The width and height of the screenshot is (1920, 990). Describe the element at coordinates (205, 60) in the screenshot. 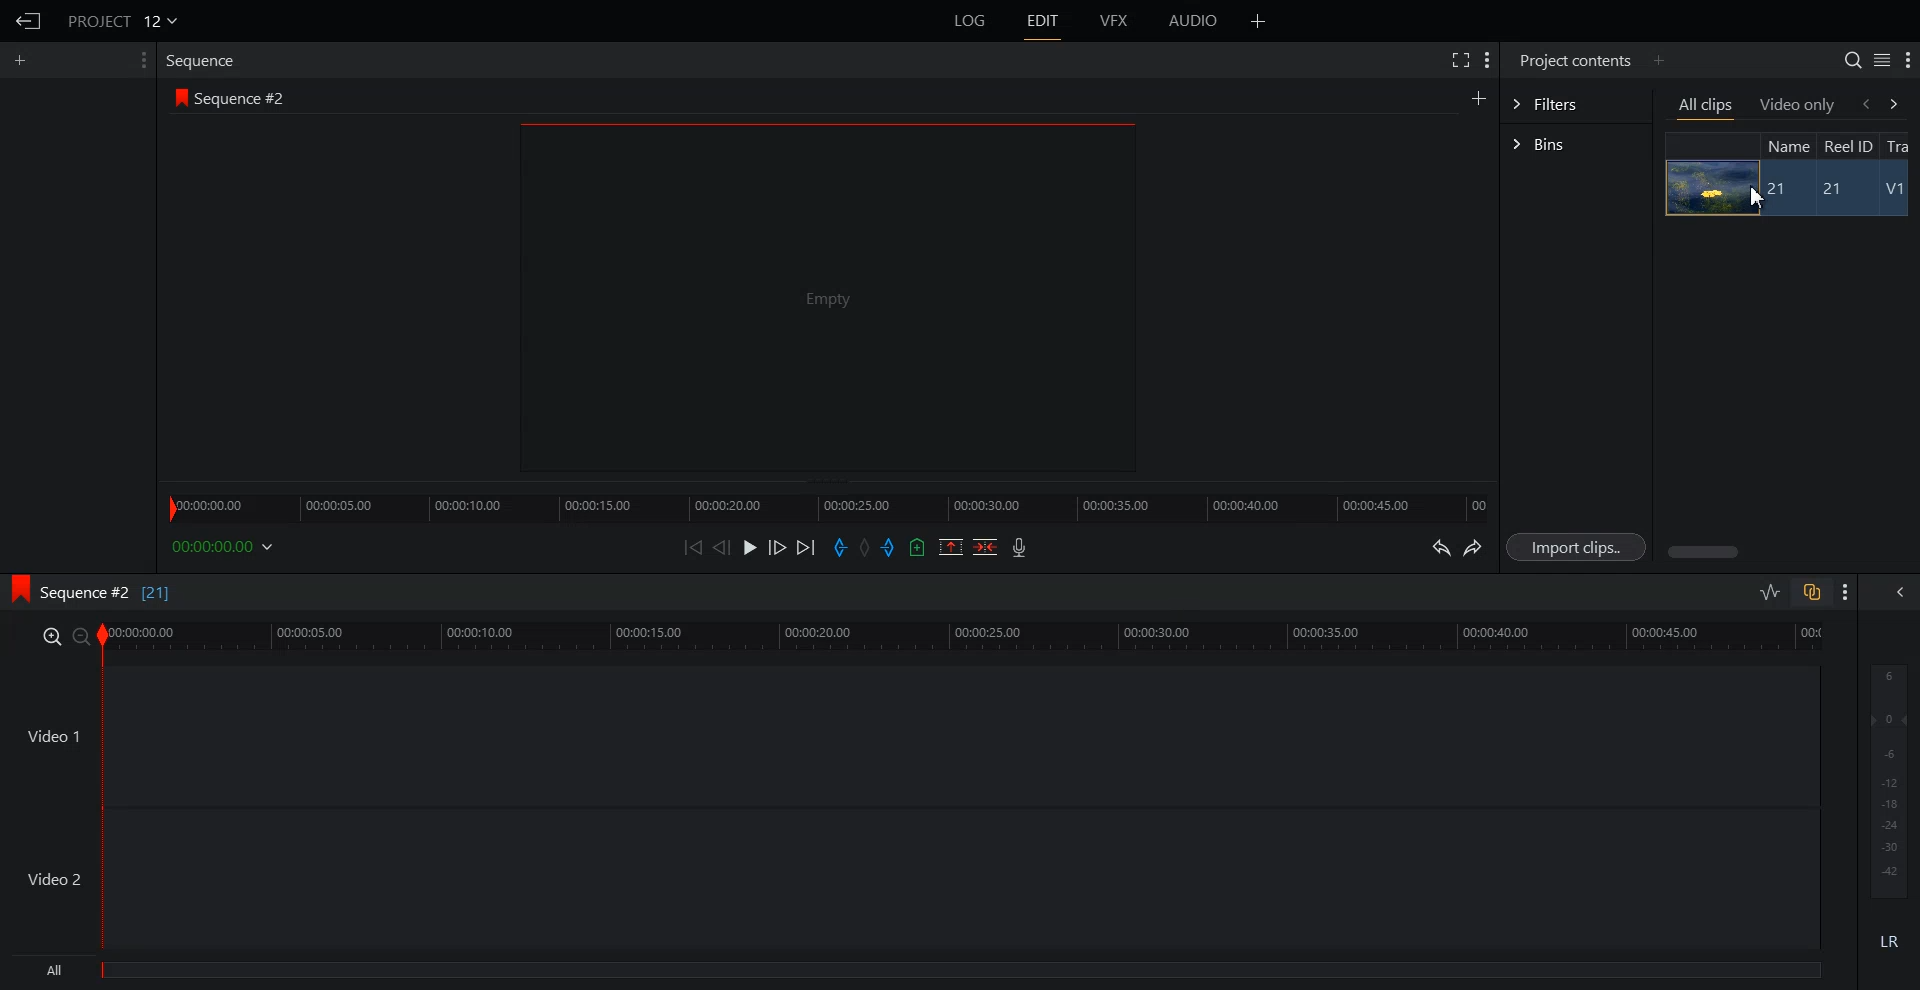

I see `Sequence` at that location.